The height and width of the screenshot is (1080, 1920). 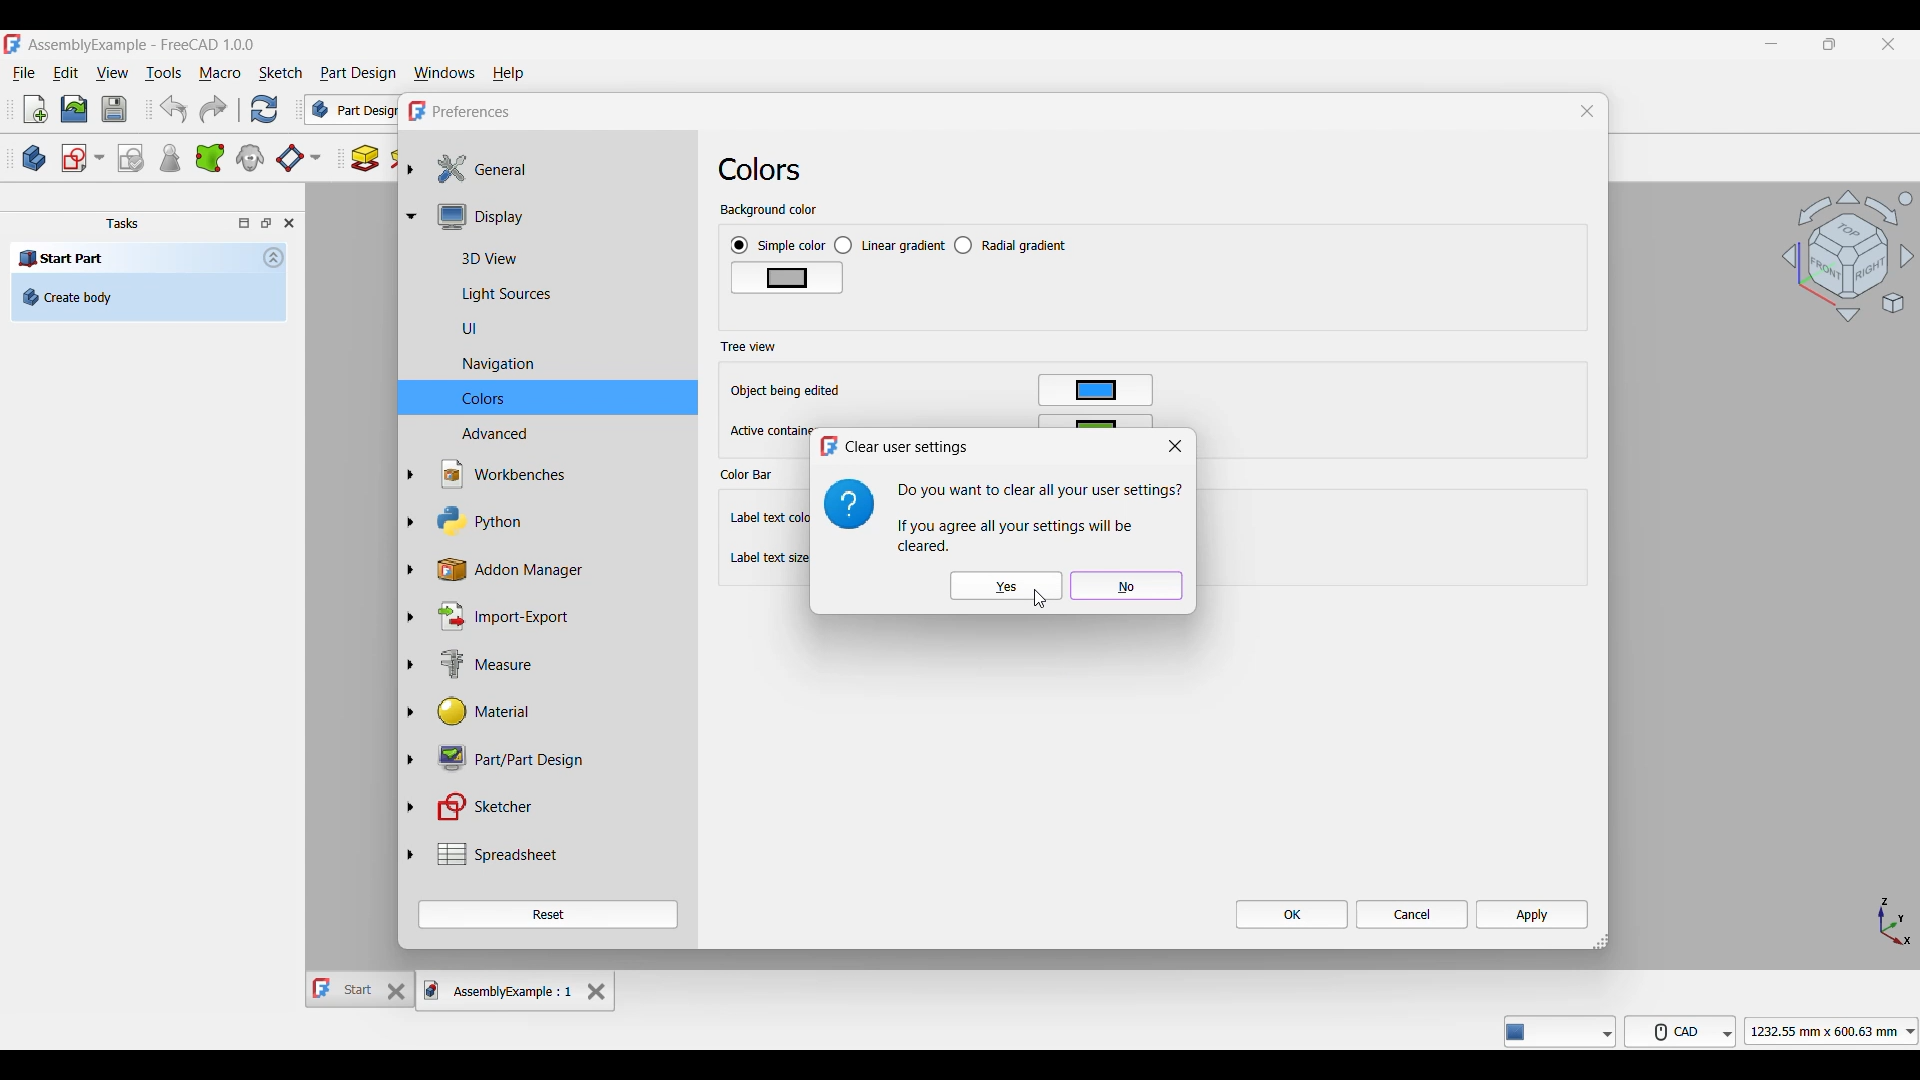 I want to click on Navigation, so click(x=474, y=364).